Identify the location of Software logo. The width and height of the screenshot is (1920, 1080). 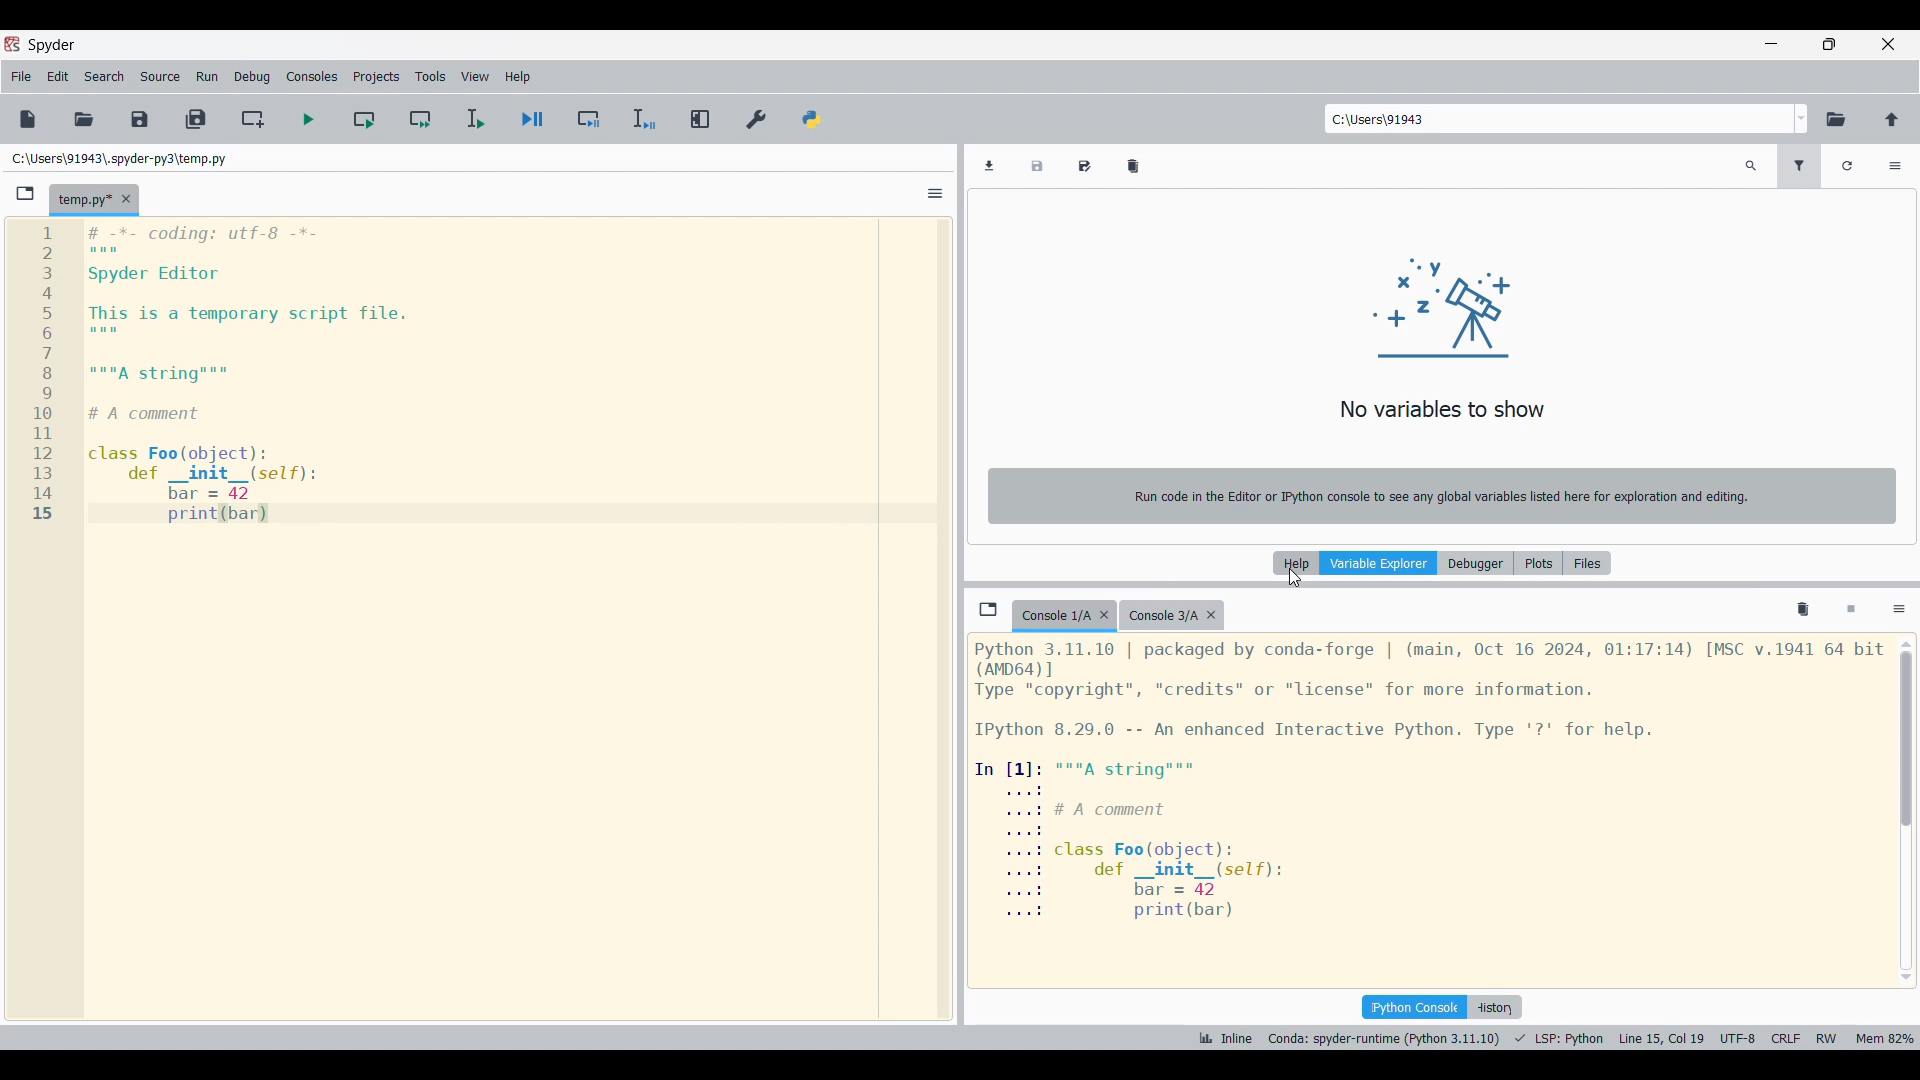
(53, 45).